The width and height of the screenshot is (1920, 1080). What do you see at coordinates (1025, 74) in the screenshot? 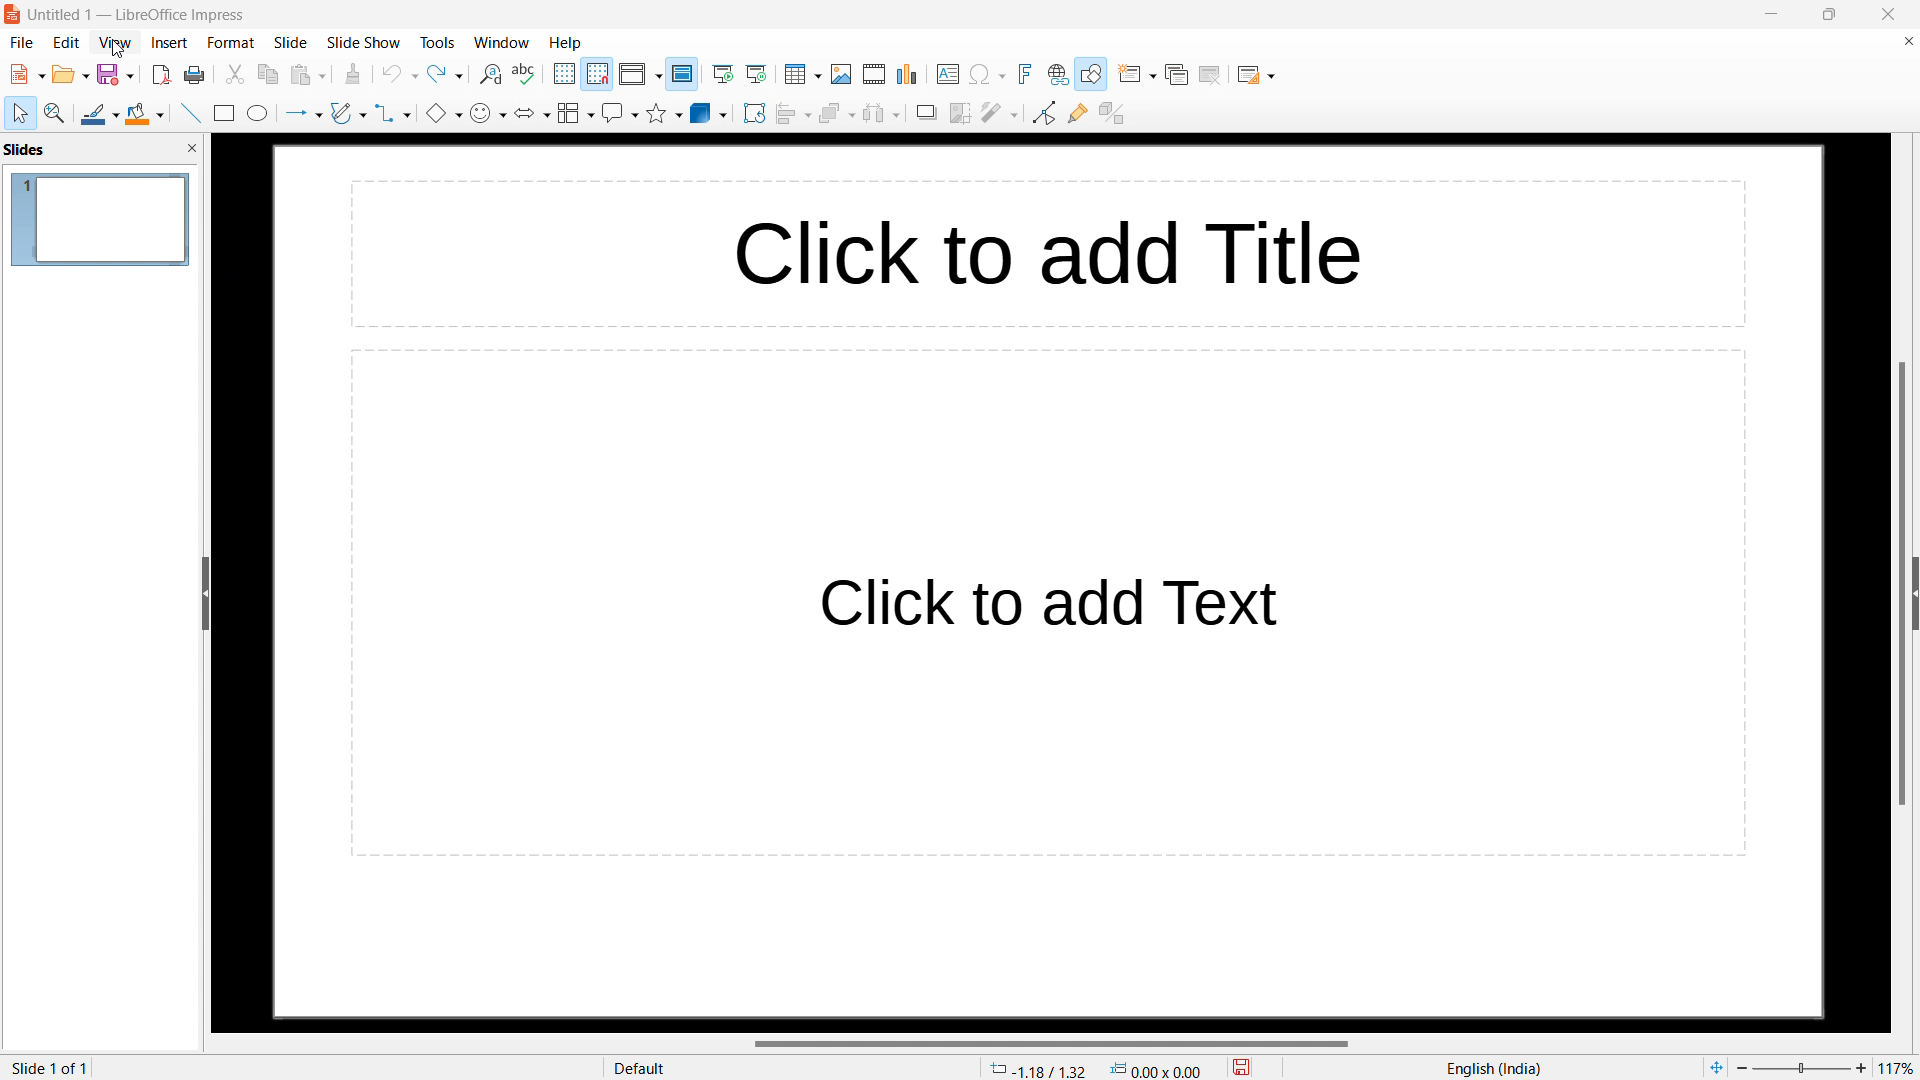
I see `insert fontwork text` at bounding box center [1025, 74].